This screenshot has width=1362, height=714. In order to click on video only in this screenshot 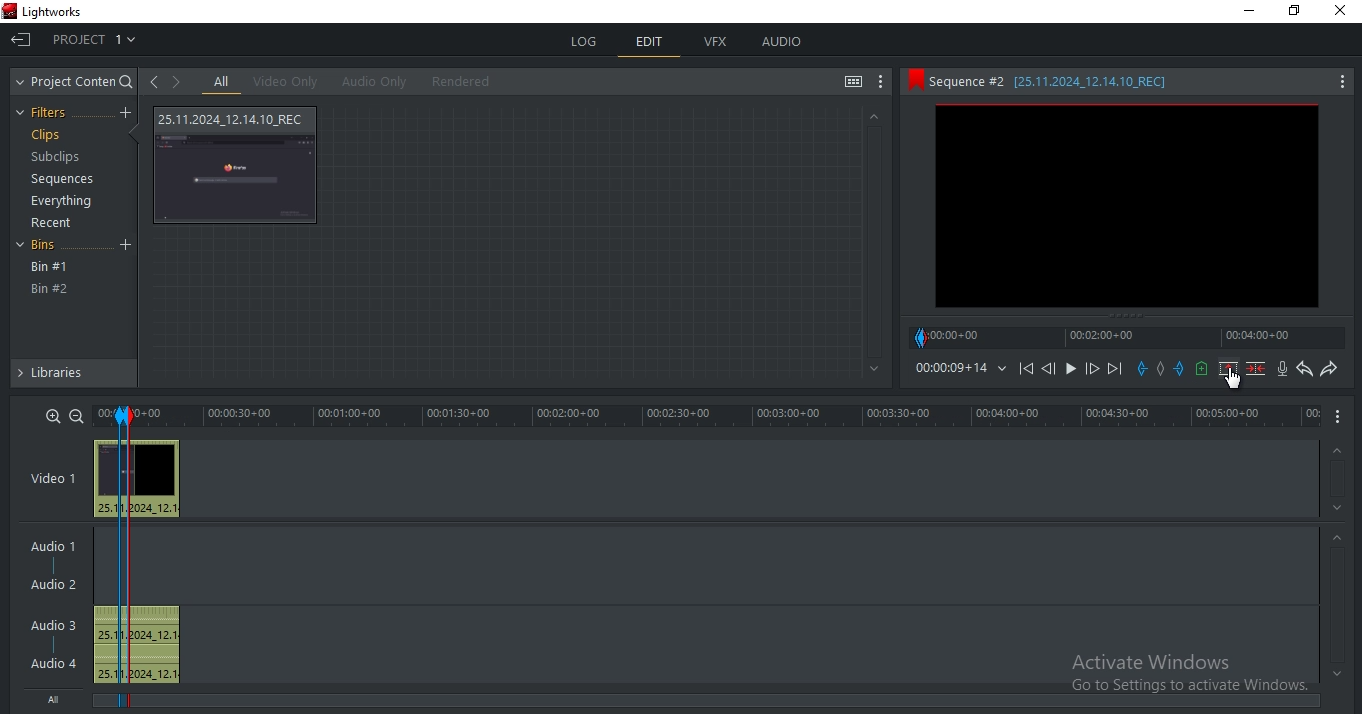, I will do `click(285, 82)`.